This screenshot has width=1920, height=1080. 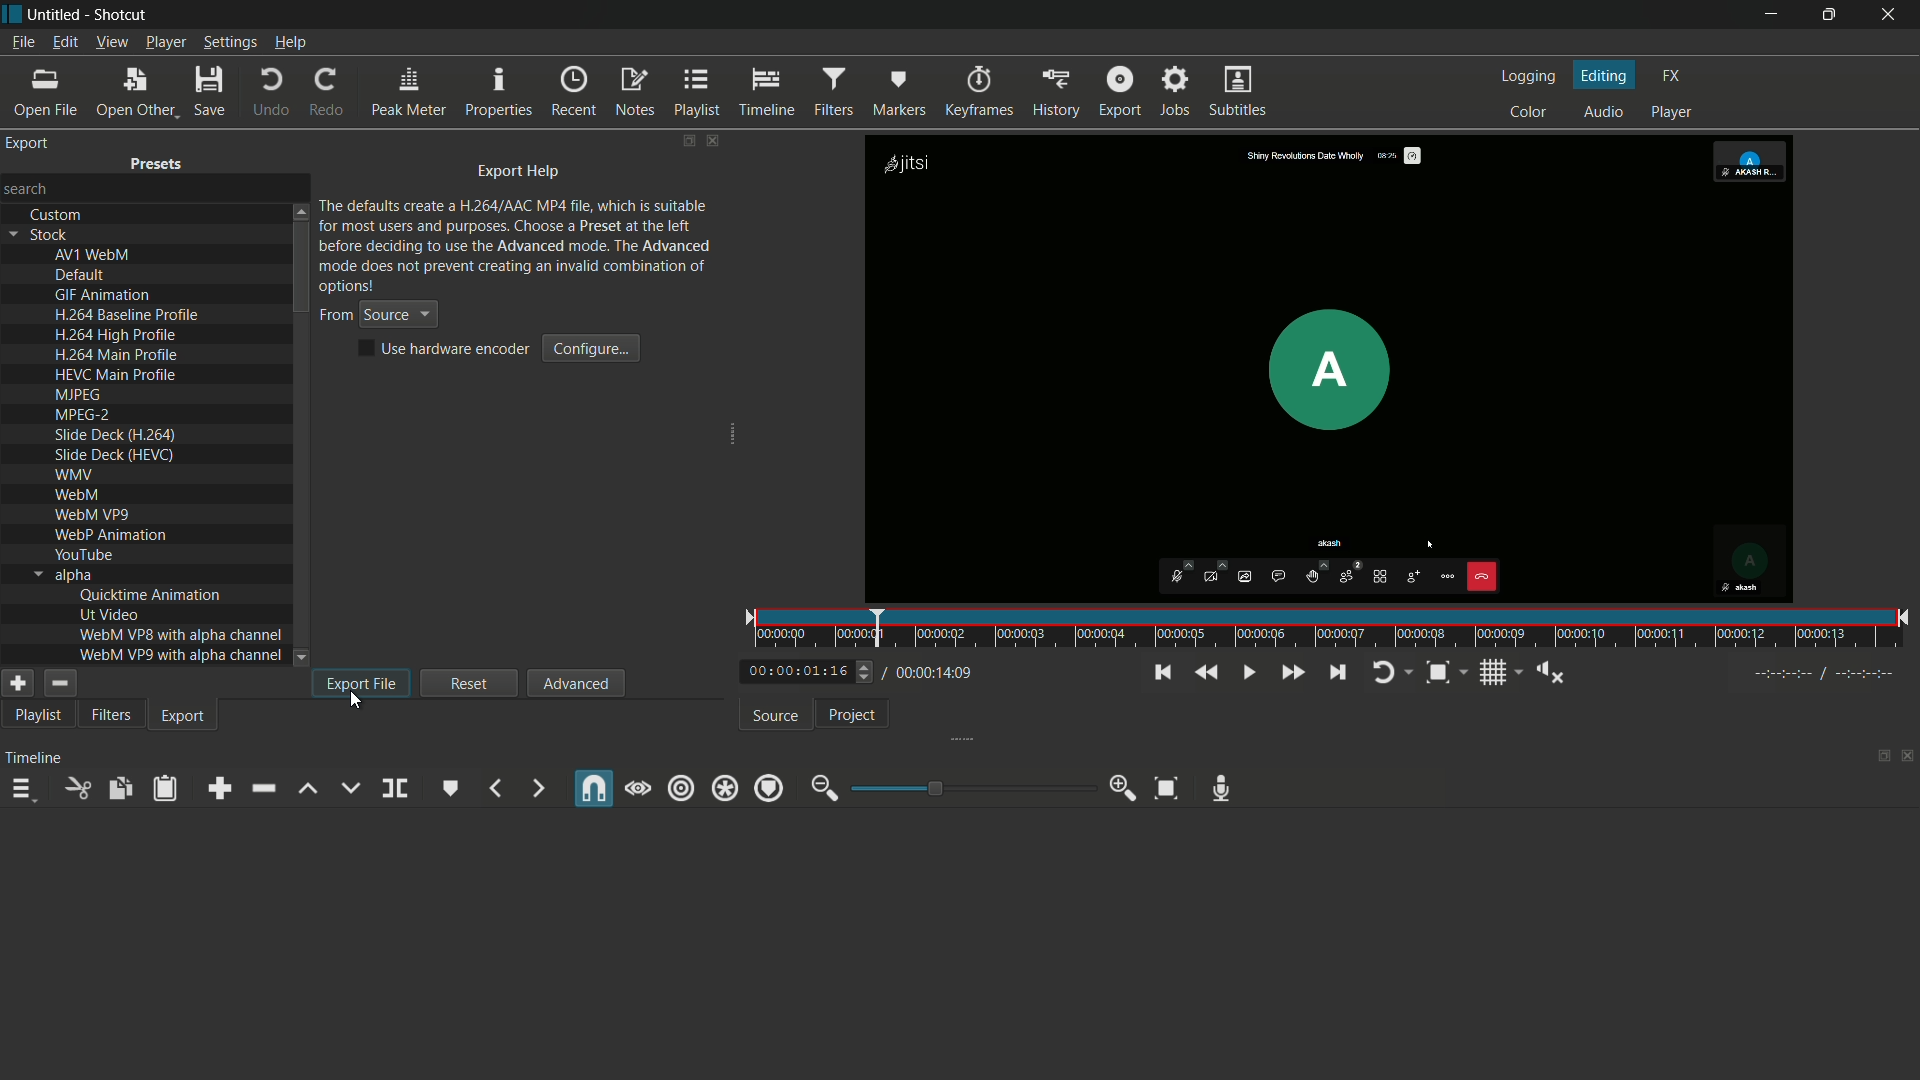 I want to click on filters, so click(x=111, y=714).